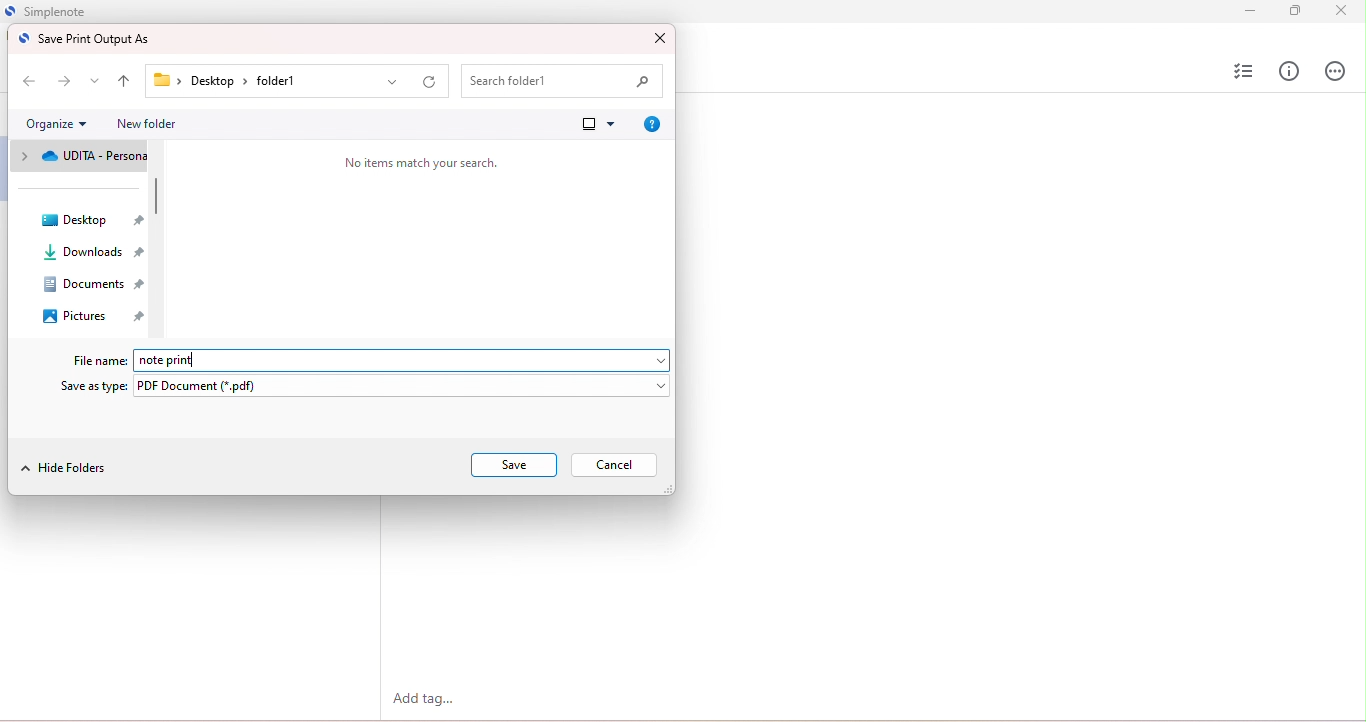 The height and width of the screenshot is (722, 1366). I want to click on no items match your search, so click(420, 162).